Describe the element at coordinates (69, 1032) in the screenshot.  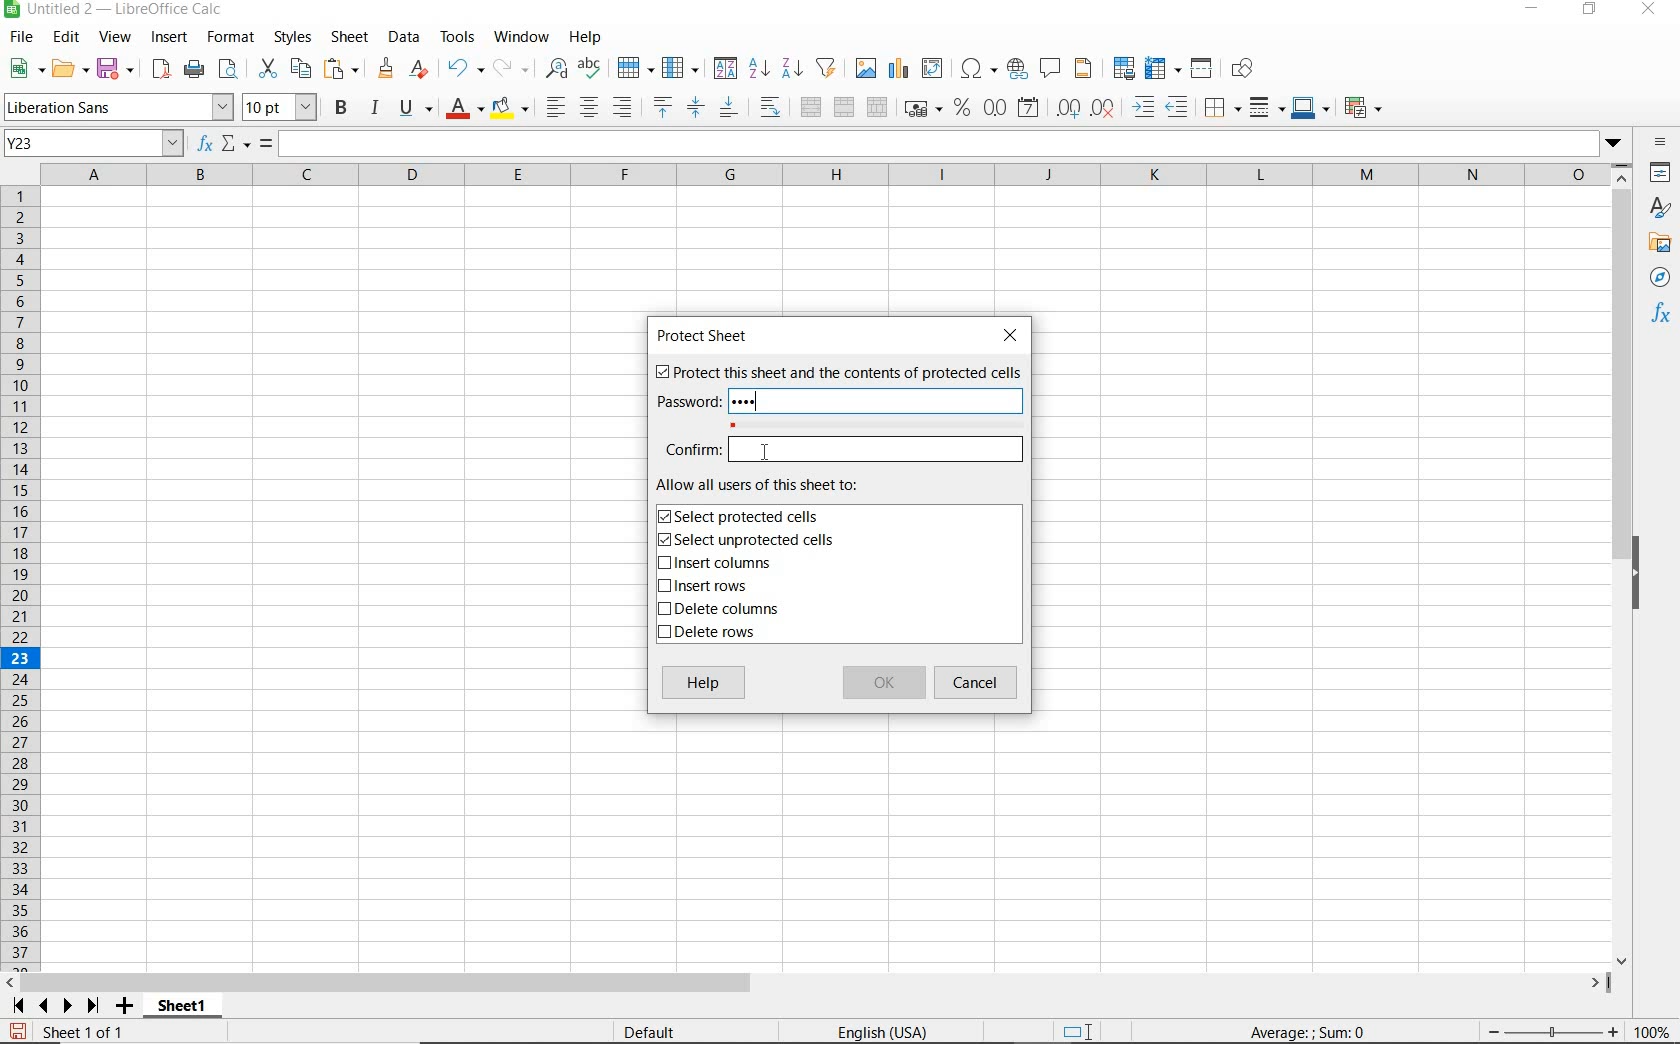
I see `Sheet 1 of 1` at that location.